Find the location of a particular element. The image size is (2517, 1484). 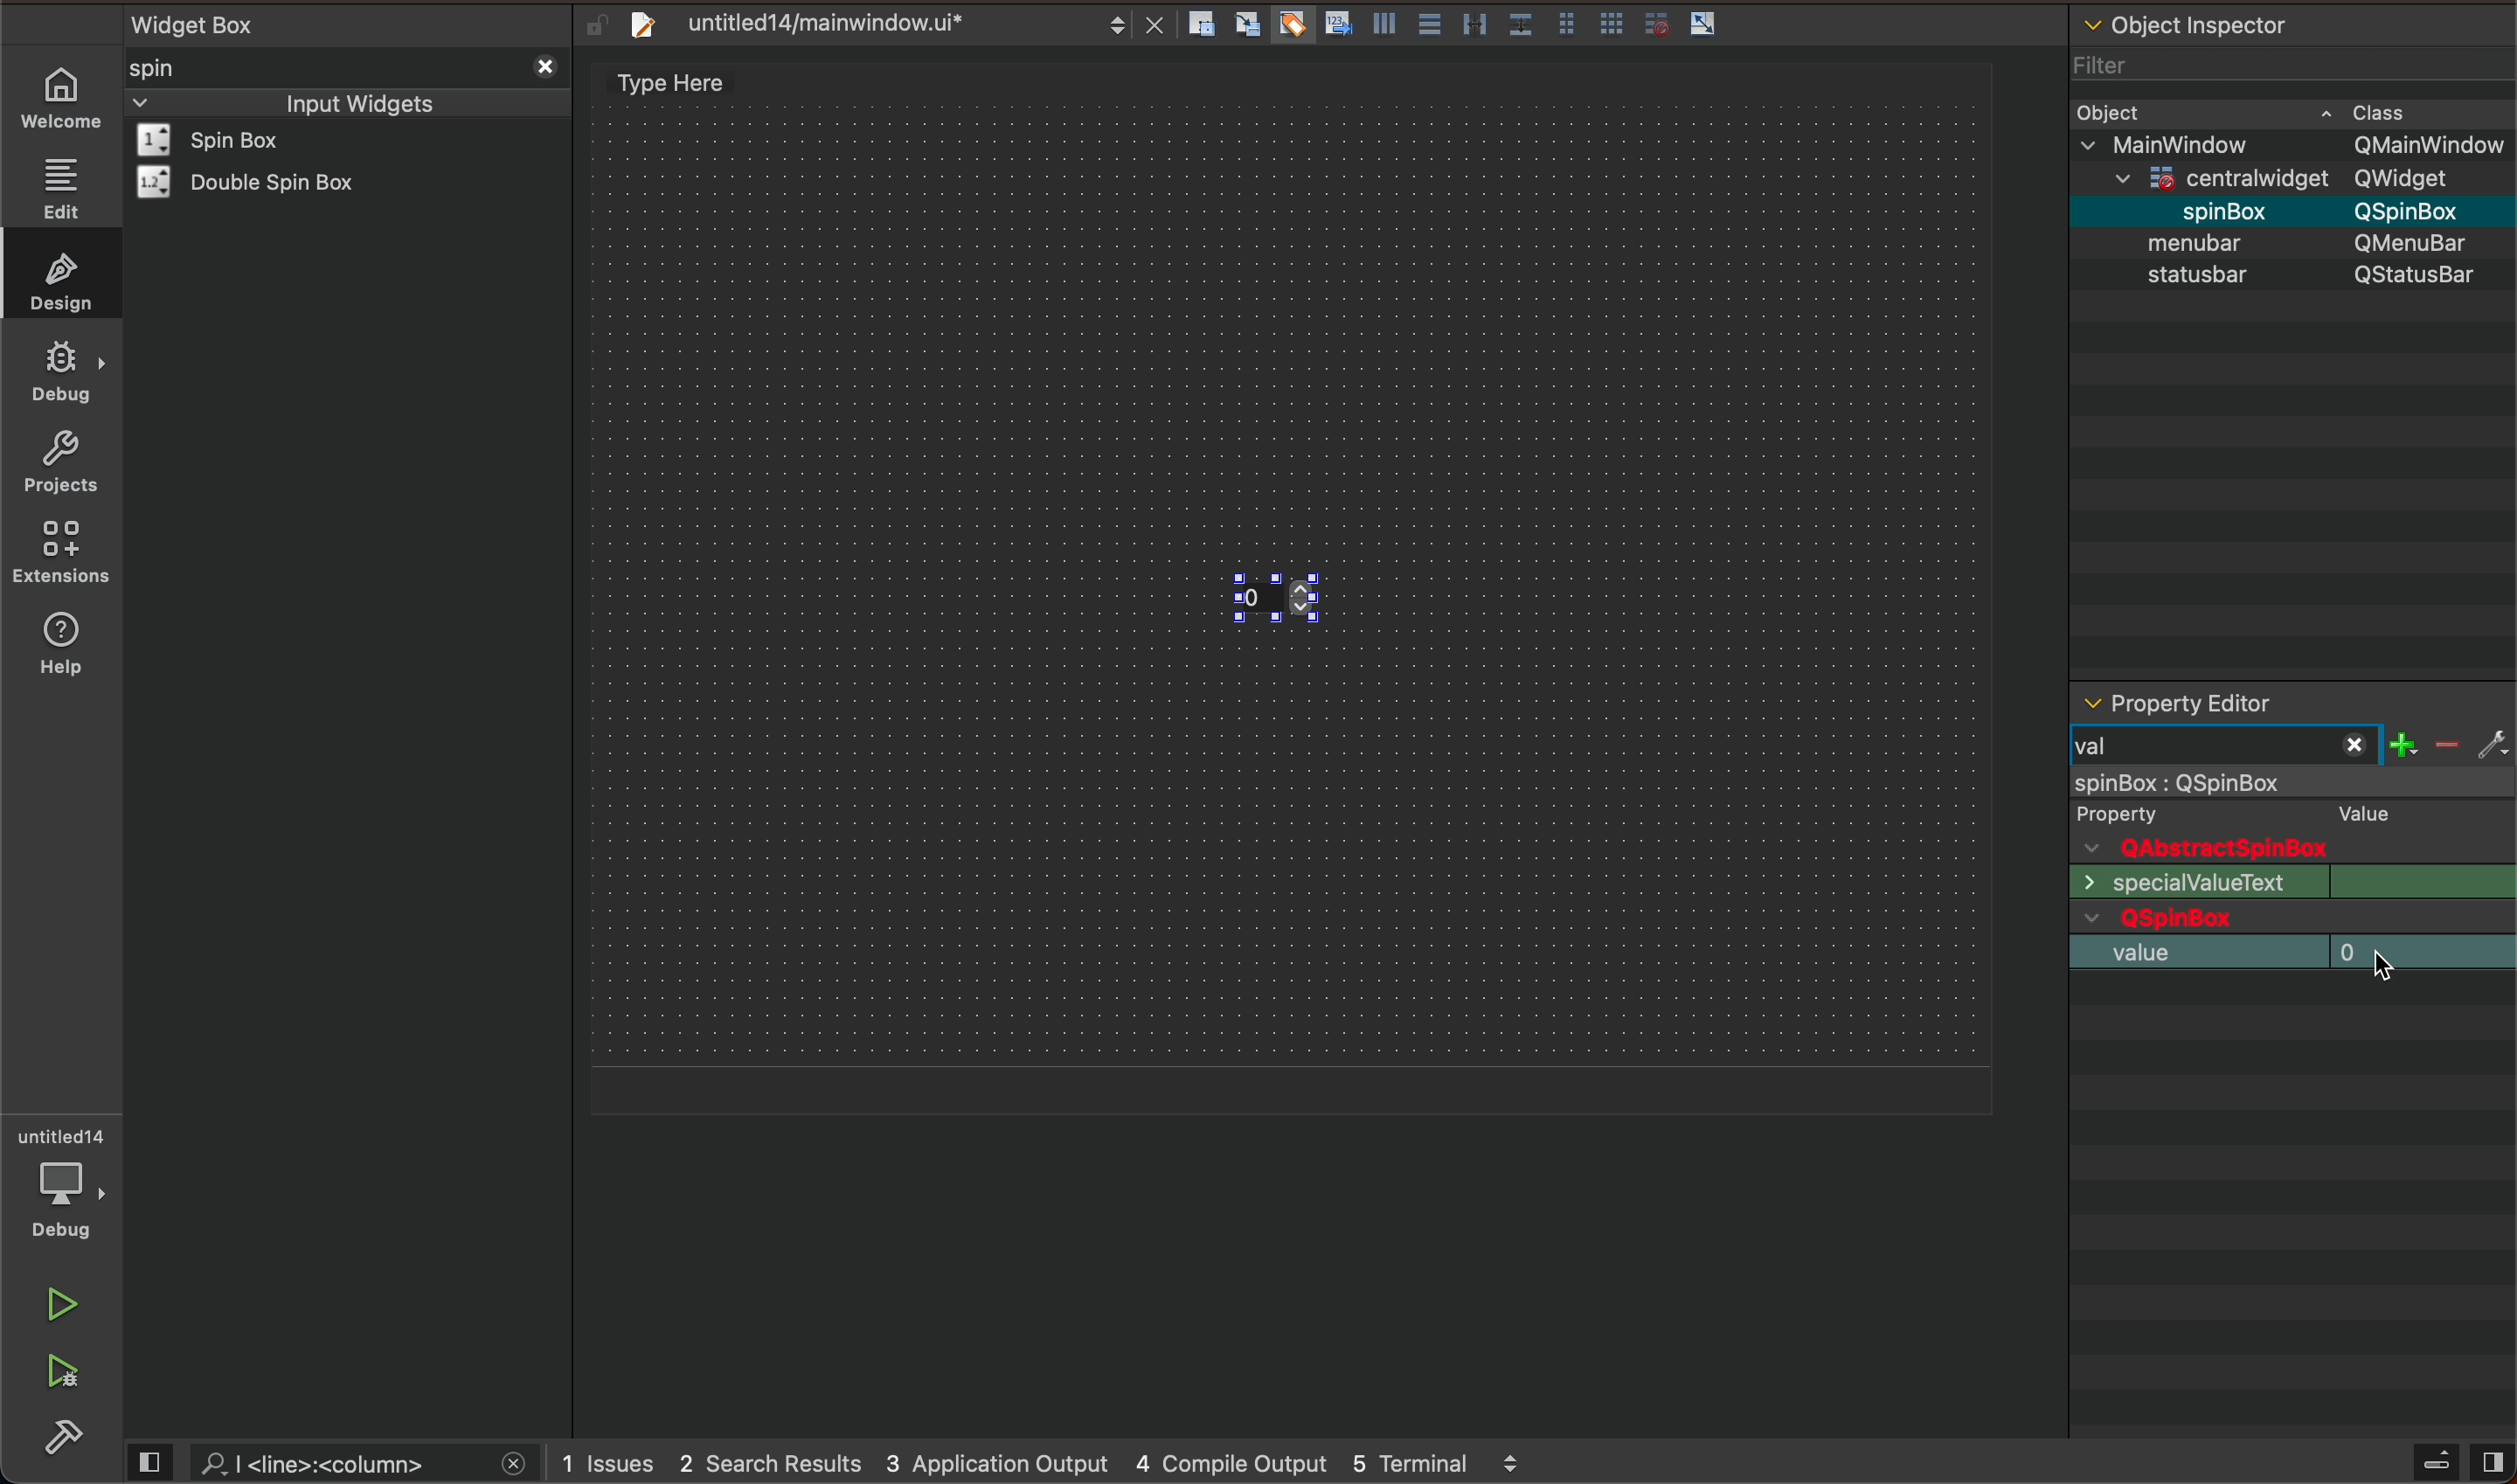

file tab is located at coordinates (874, 23).